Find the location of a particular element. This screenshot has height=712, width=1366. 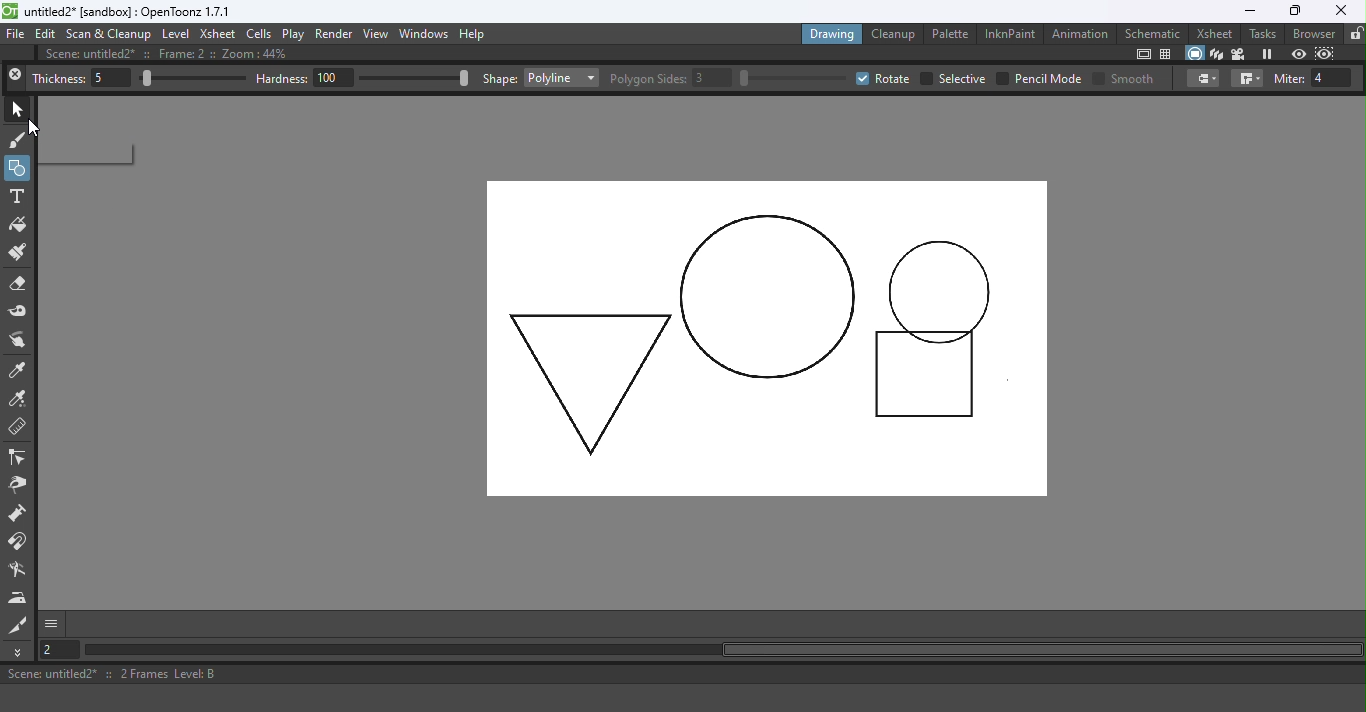

Camera stand view is located at coordinates (1193, 53).